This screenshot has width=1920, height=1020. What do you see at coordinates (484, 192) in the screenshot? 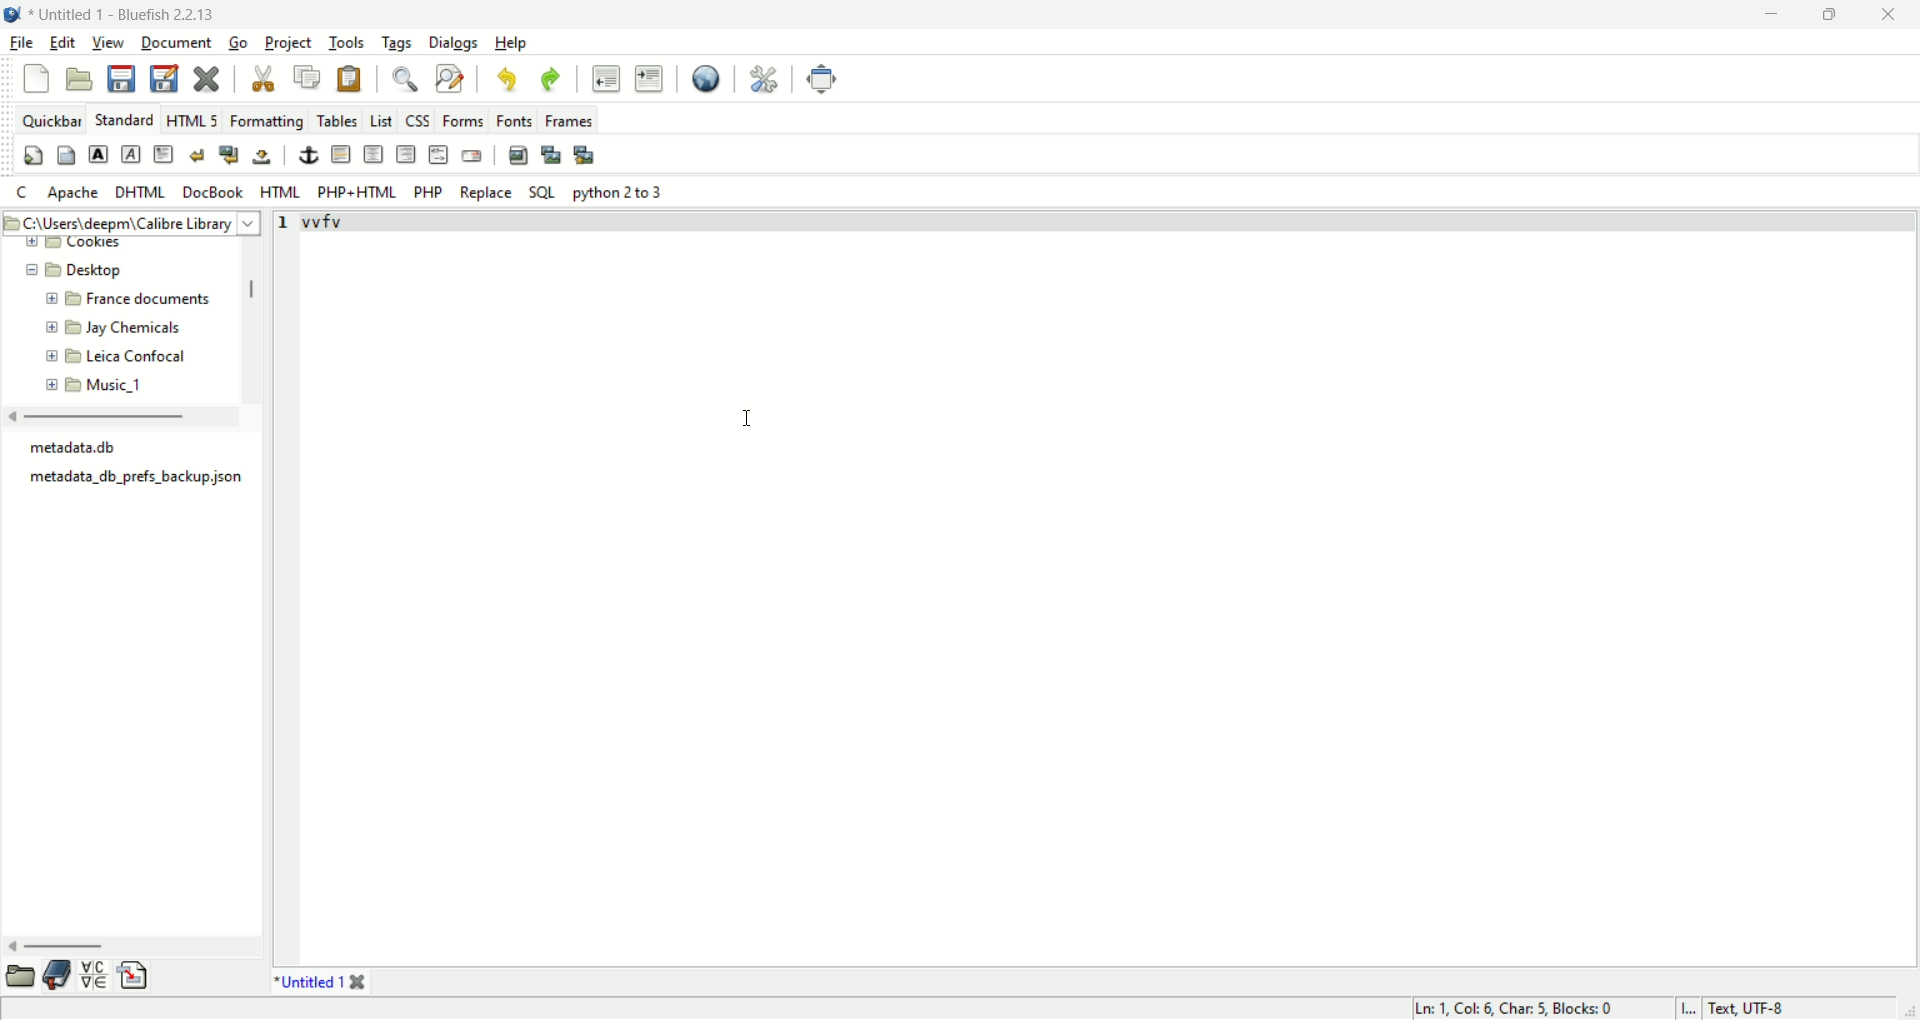
I see `replace` at bounding box center [484, 192].